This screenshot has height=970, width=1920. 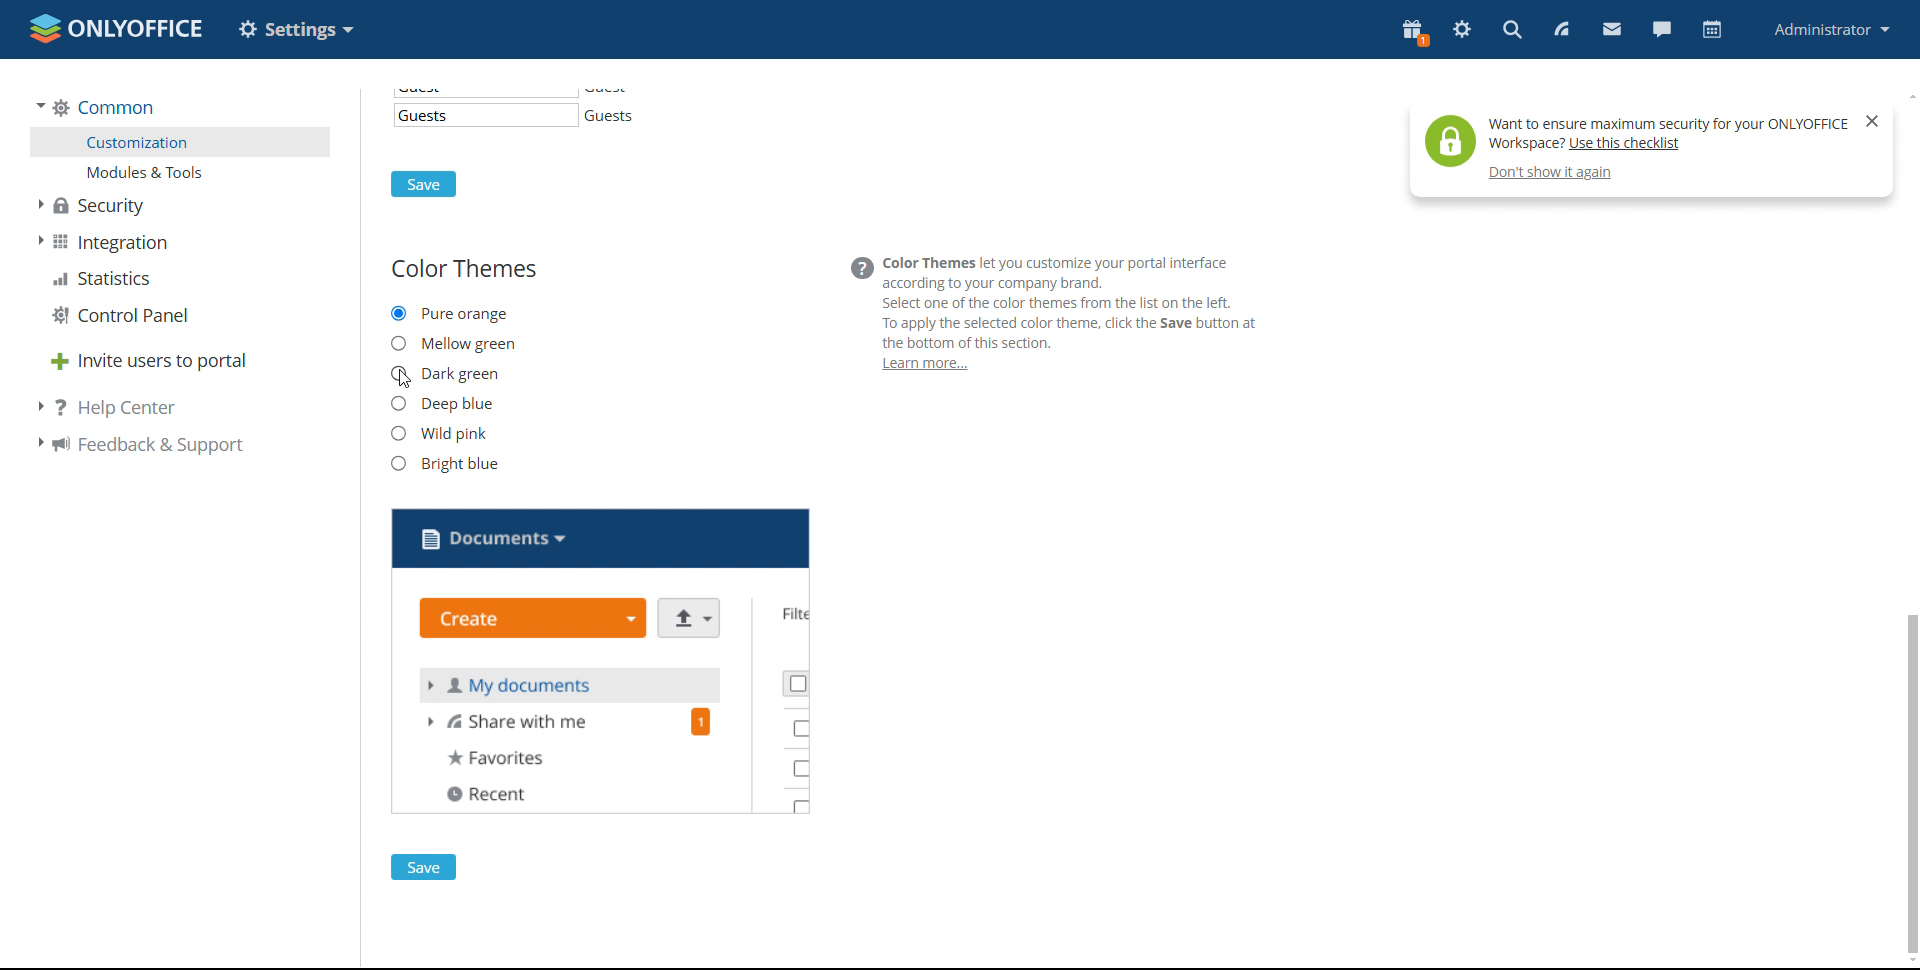 I want to click on close, so click(x=1872, y=121).